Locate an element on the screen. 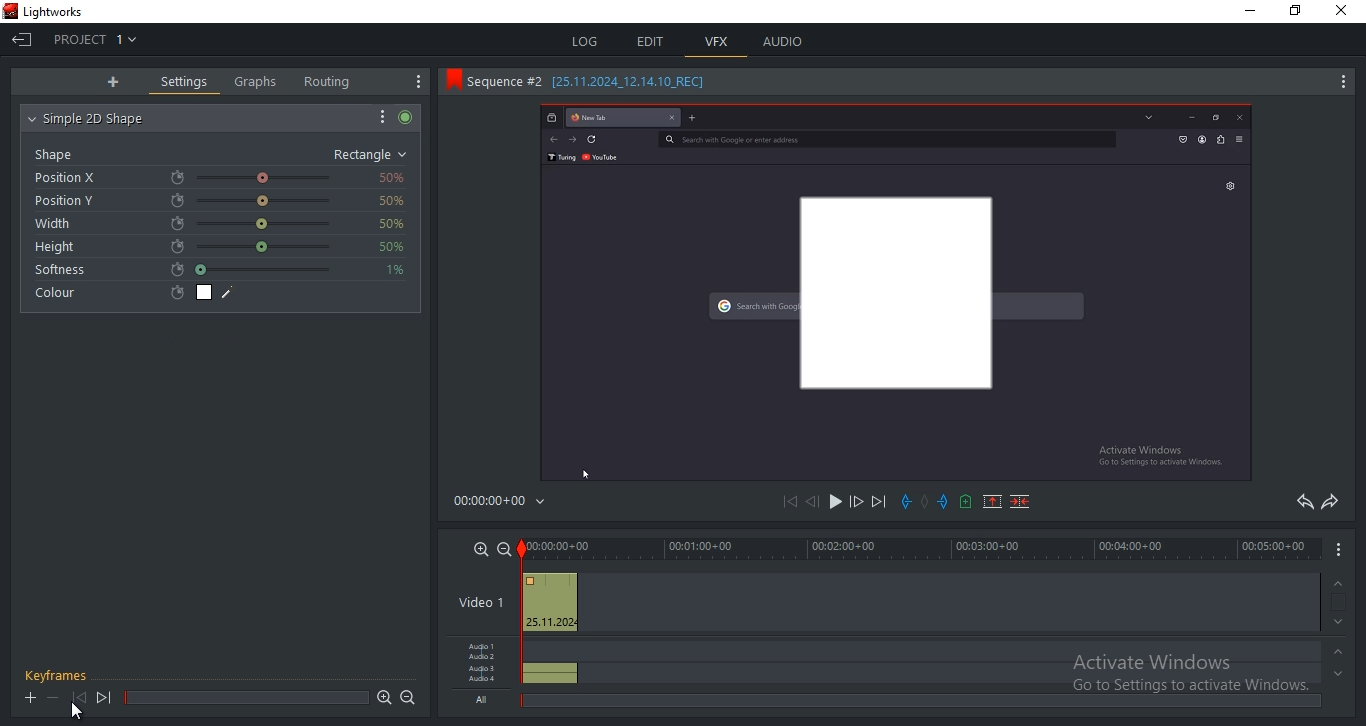 Image resolution: width=1366 pixels, height=726 pixels. video 1 is located at coordinates (477, 604).